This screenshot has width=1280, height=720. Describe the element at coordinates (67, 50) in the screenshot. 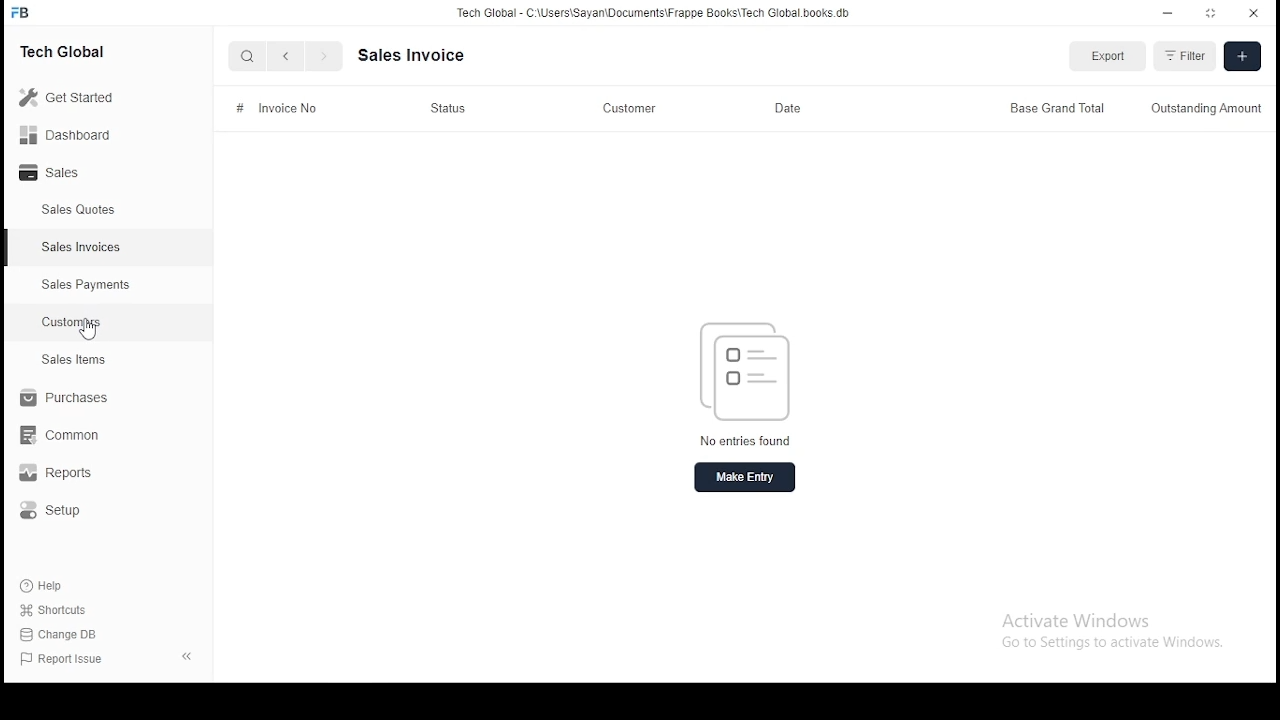

I see `tech global` at that location.